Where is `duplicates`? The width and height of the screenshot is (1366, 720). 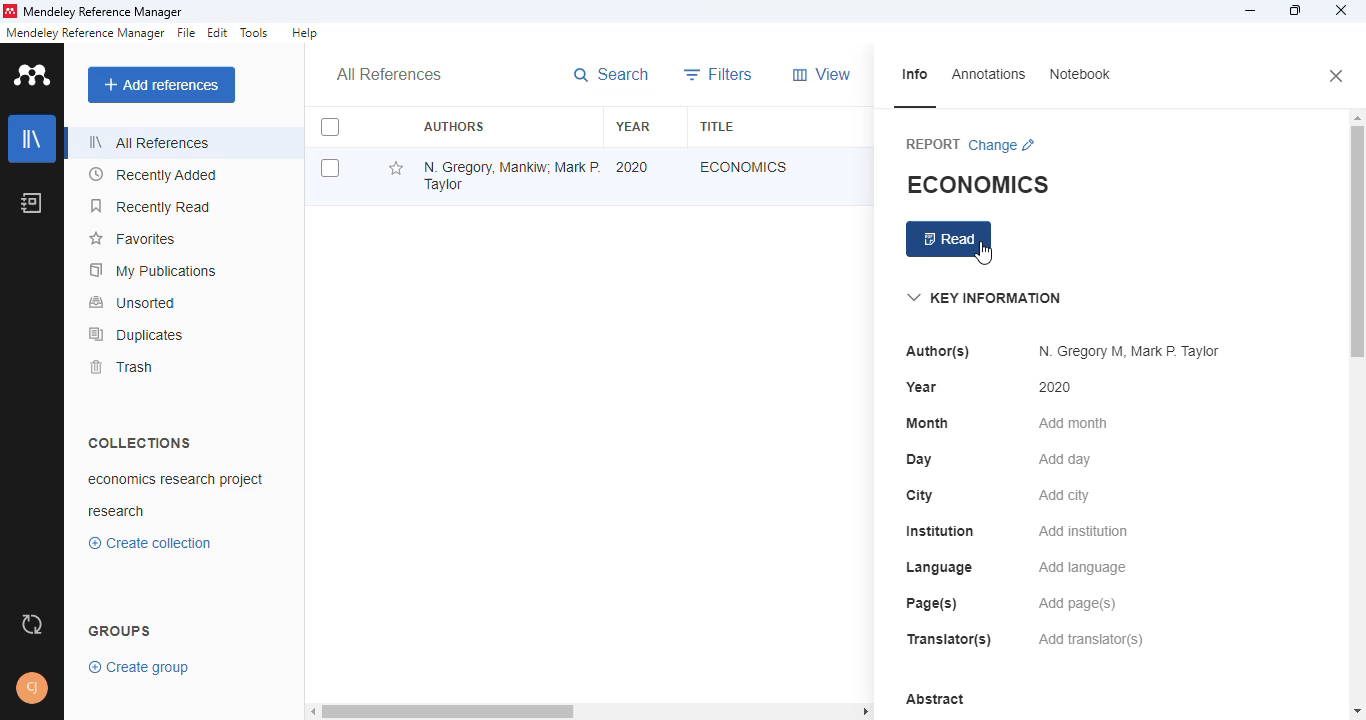
duplicates is located at coordinates (137, 334).